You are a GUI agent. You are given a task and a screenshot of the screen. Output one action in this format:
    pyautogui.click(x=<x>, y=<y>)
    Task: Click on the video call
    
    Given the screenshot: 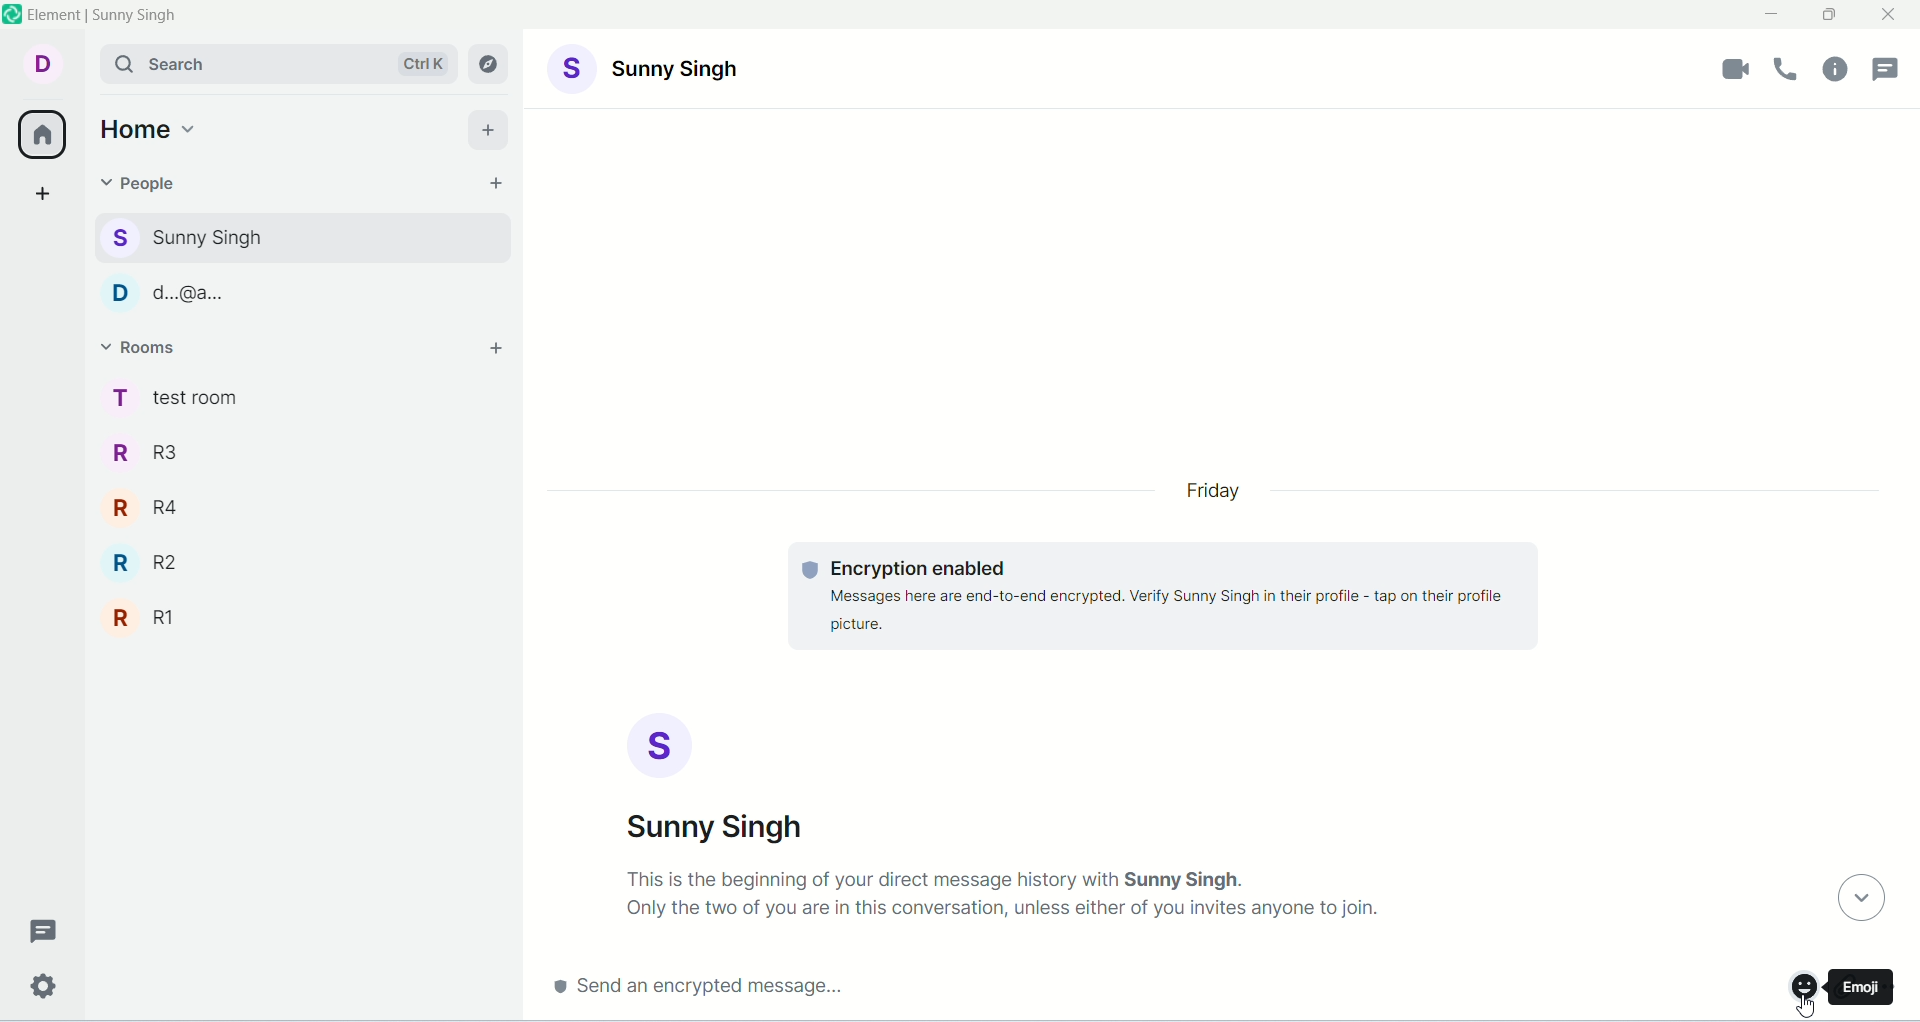 What is the action you would take?
    pyautogui.click(x=1733, y=69)
    